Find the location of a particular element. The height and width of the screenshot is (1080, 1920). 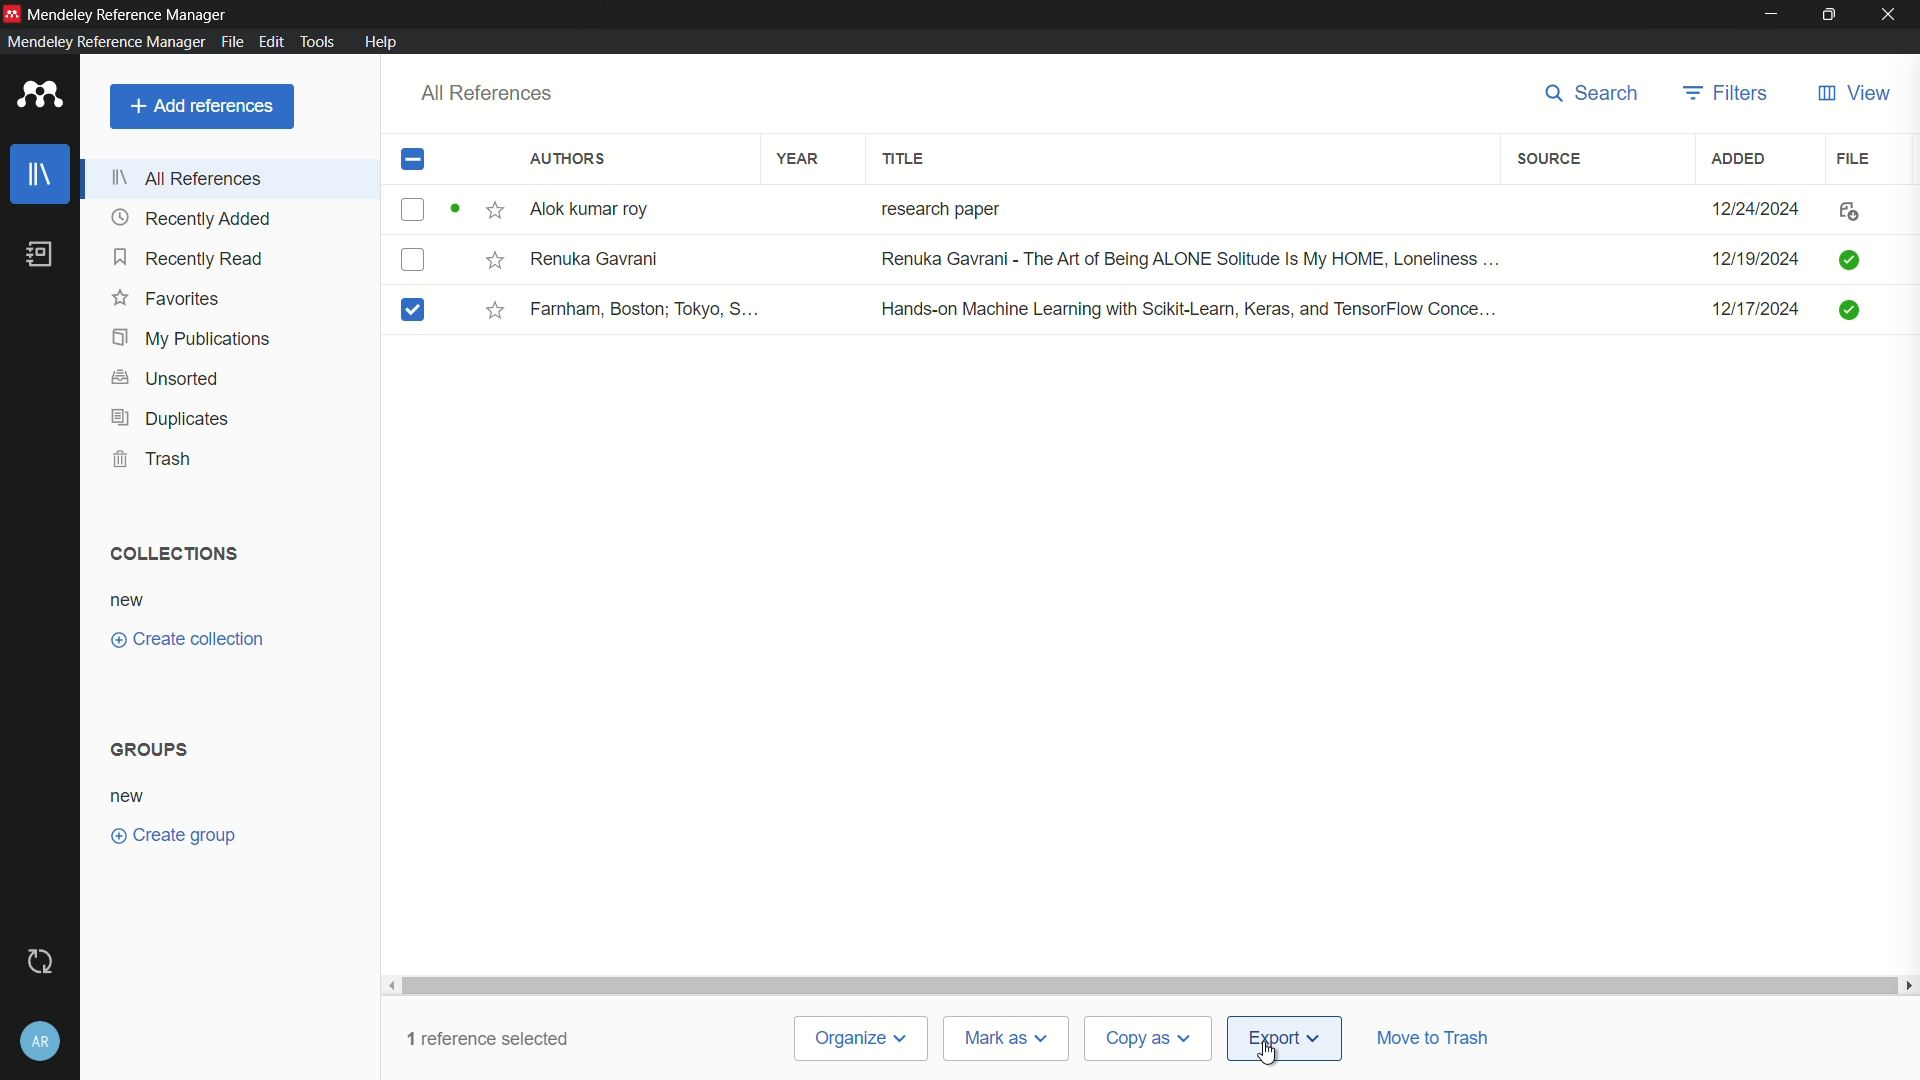

edit menu is located at coordinates (272, 42).